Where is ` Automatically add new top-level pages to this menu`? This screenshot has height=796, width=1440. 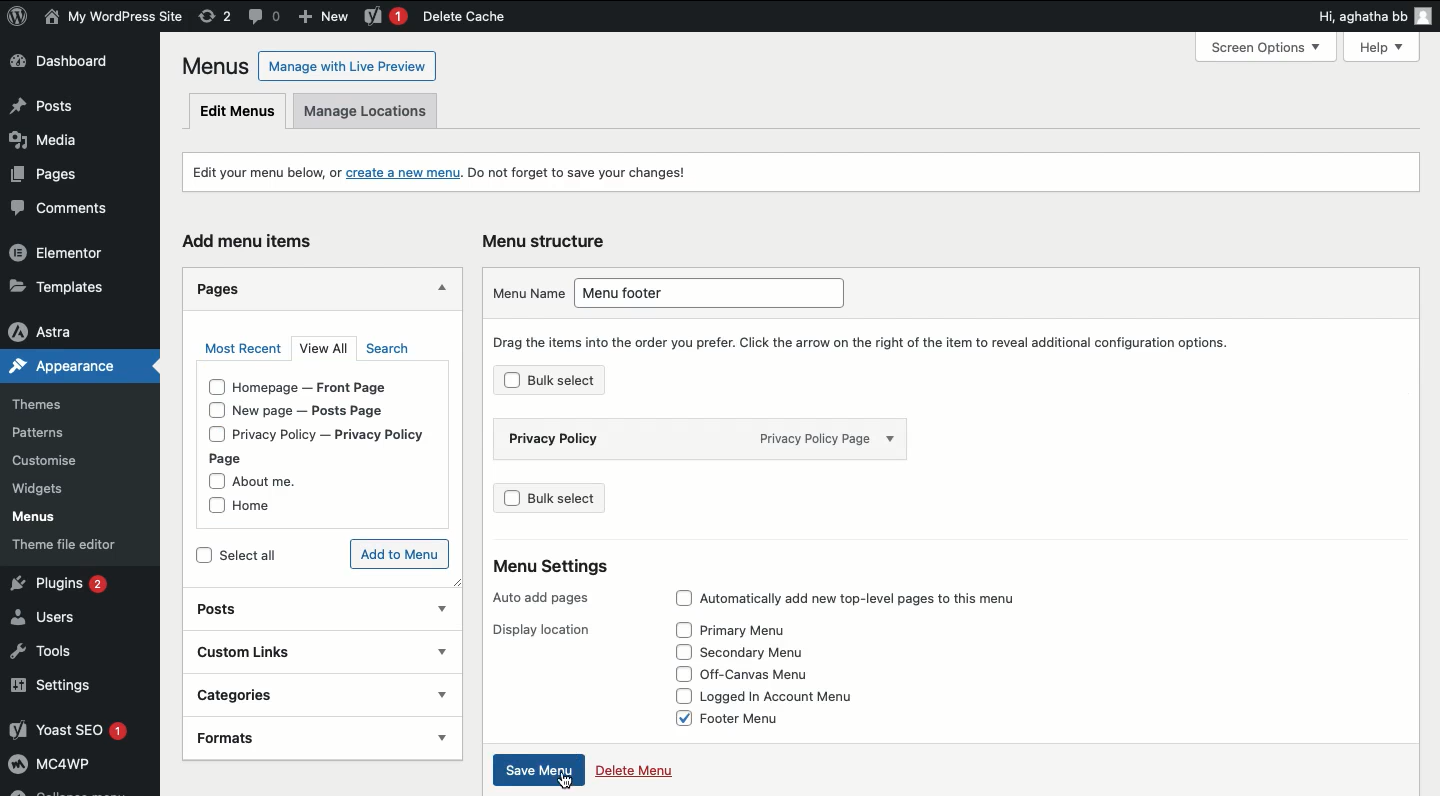  Automatically add new top-level pages to this menu is located at coordinates (869, 594).